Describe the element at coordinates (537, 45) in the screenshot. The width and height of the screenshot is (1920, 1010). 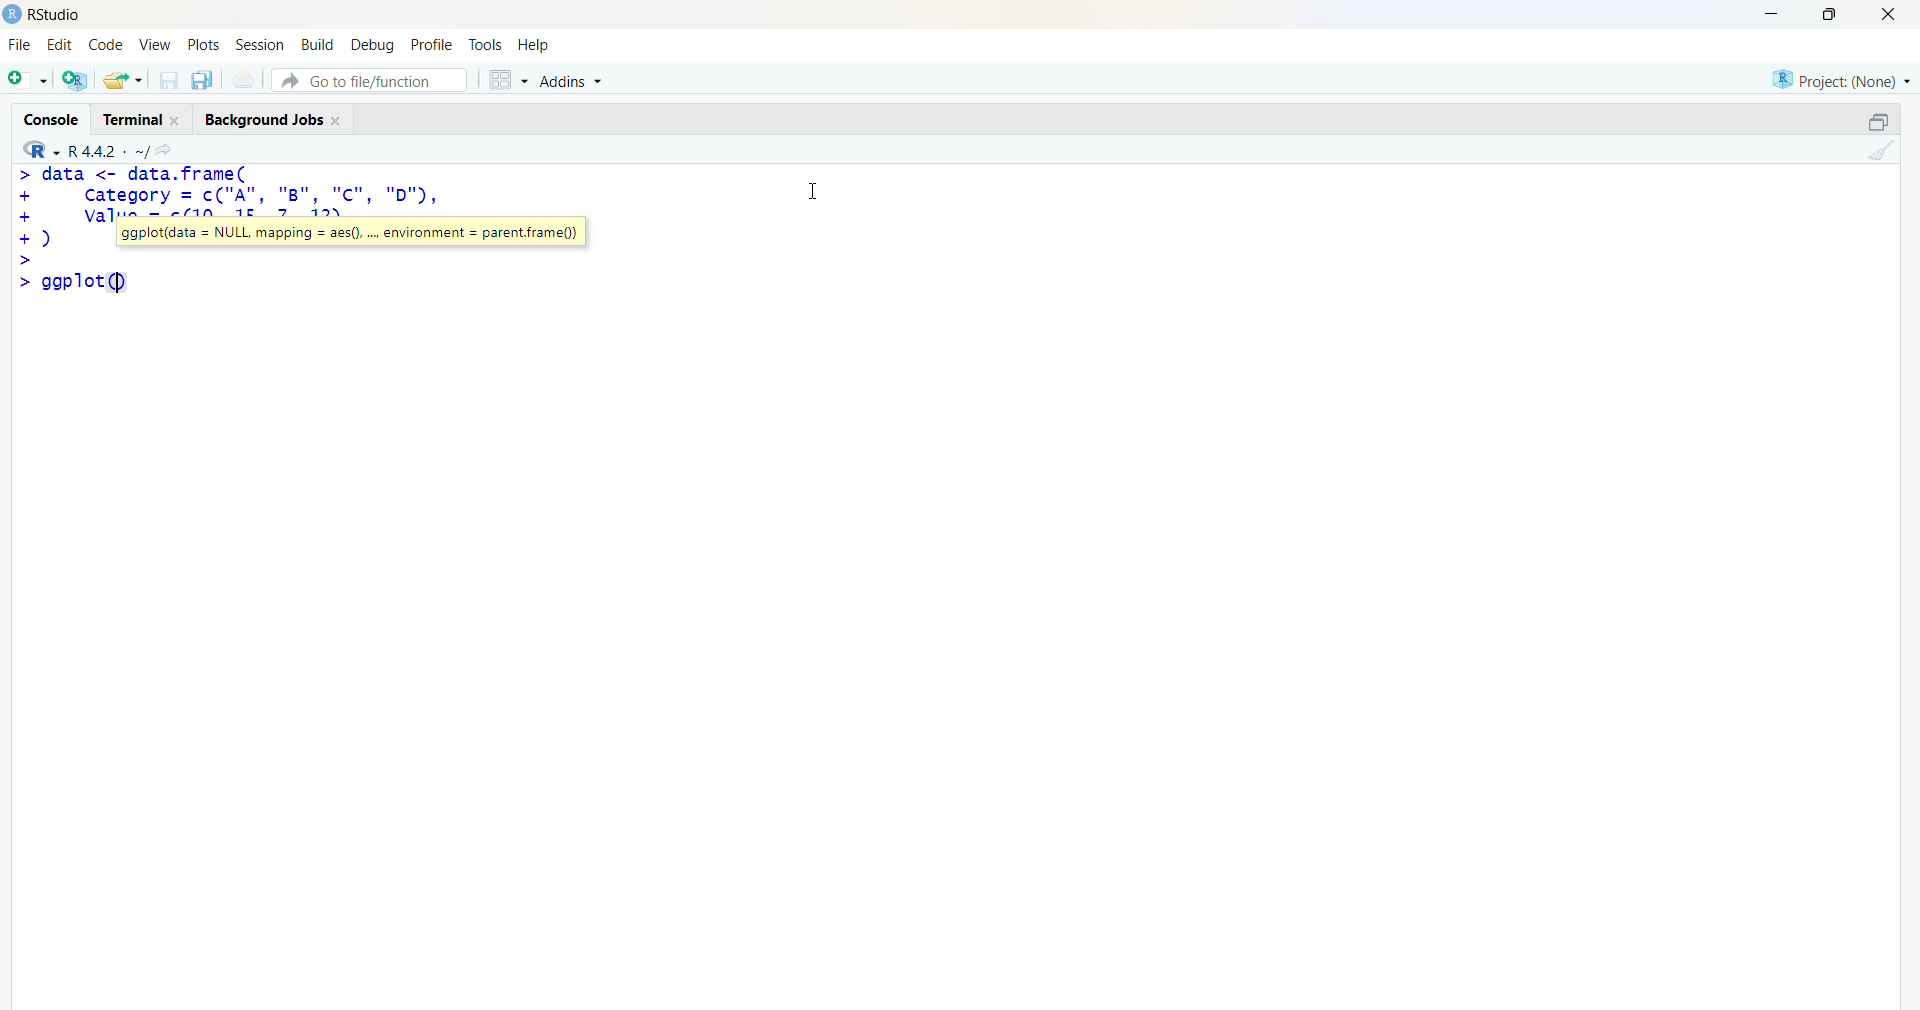
I see `help` at that location.